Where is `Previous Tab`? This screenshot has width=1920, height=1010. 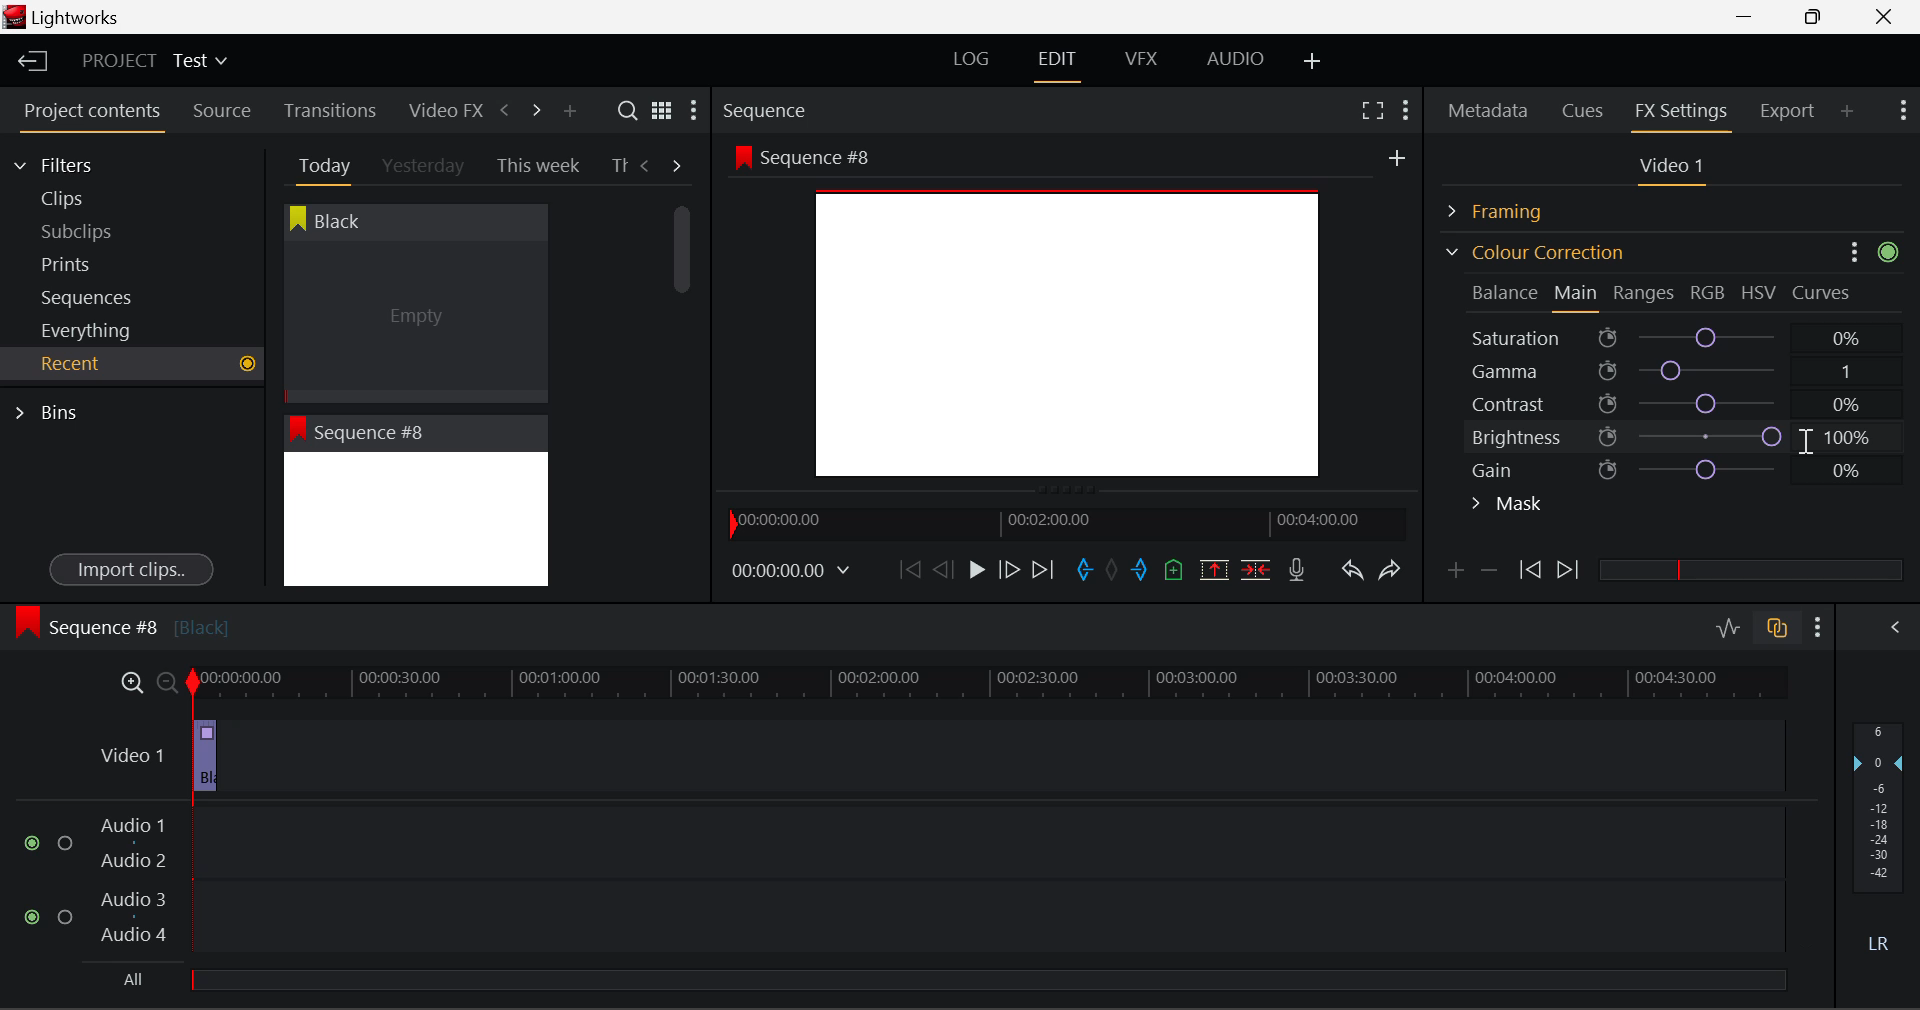 Previous Tab is located at coordinates (648, 165).